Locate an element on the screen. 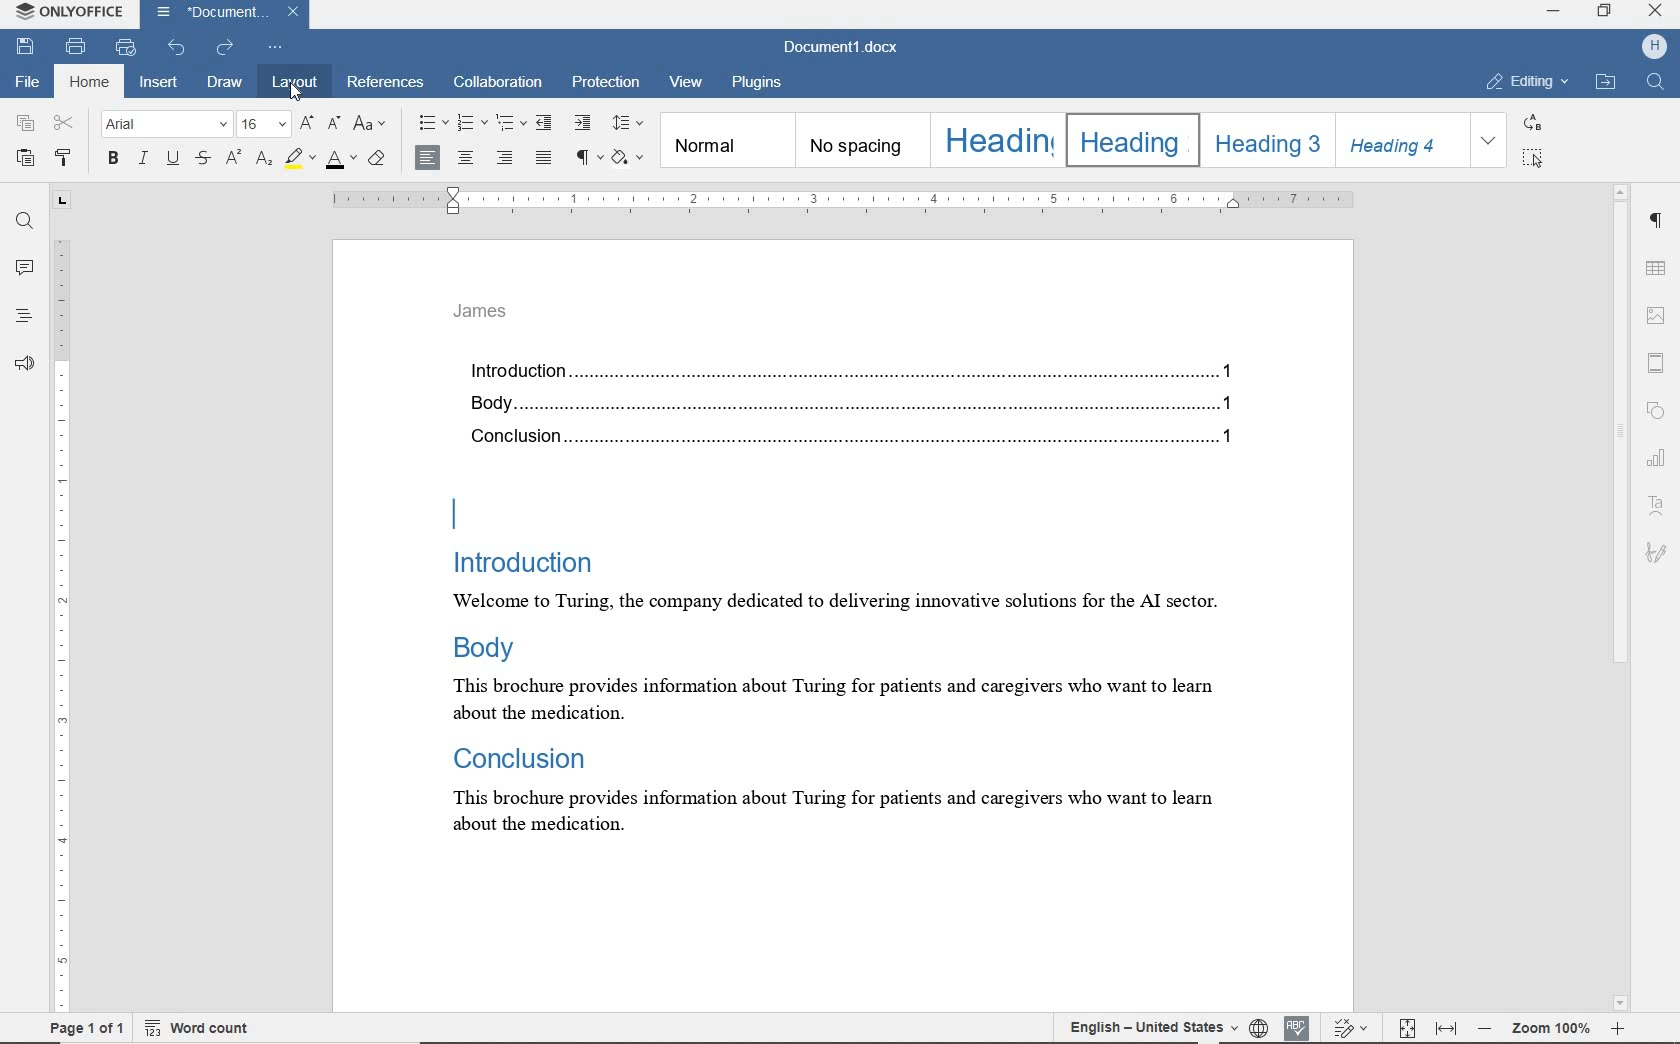 This screenshot has height=1044, width=1680. document name is located at coordinates (209, 13).